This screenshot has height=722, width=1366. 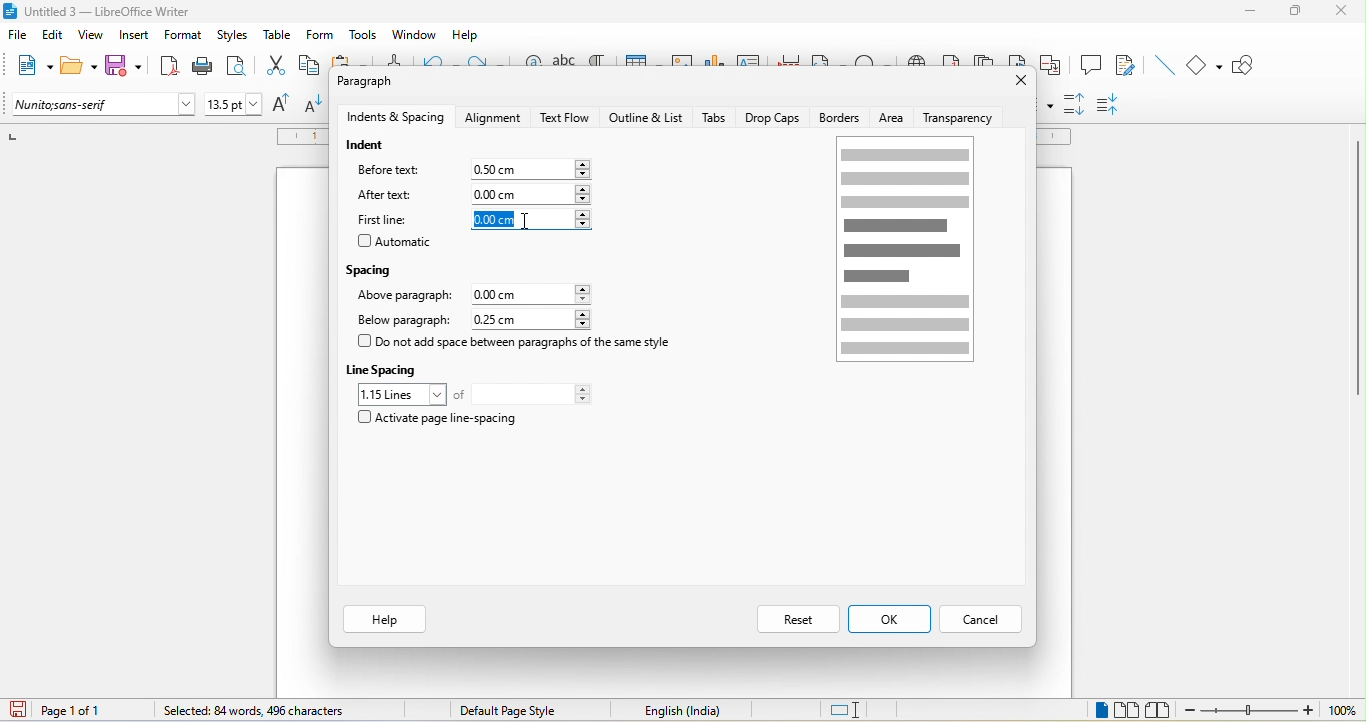 What do you see at coordinates (91, 38) in the screenshot?
I see `view` at bounding box center [91, 38].